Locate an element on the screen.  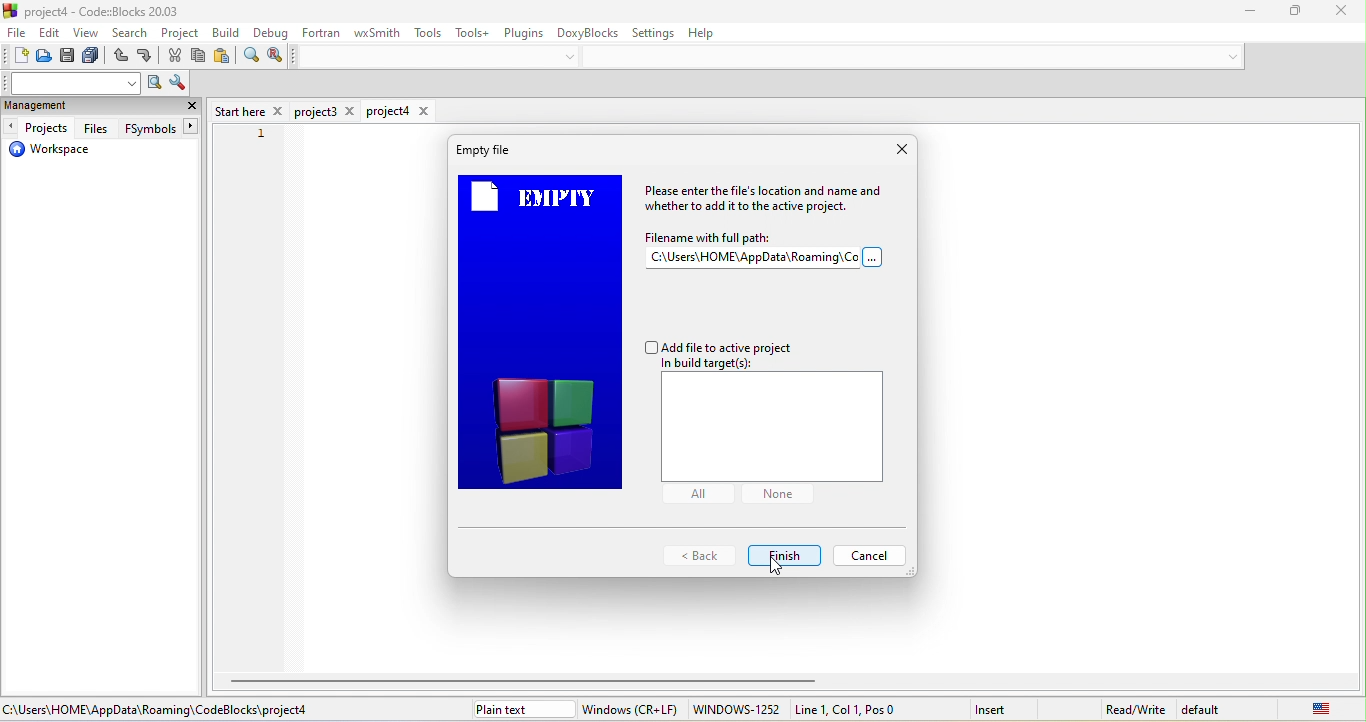
plugins is located at coordinates (522, 31).